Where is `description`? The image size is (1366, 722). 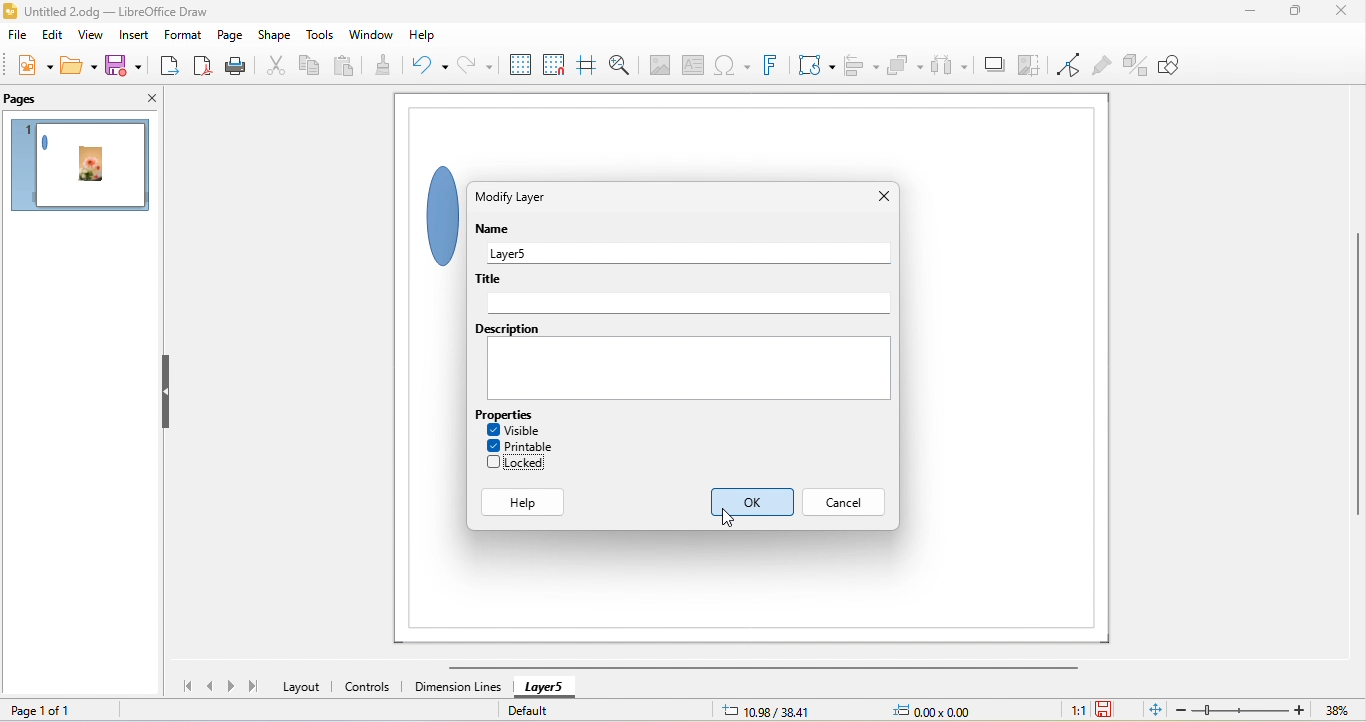 description is located at coordinates (682, 360).